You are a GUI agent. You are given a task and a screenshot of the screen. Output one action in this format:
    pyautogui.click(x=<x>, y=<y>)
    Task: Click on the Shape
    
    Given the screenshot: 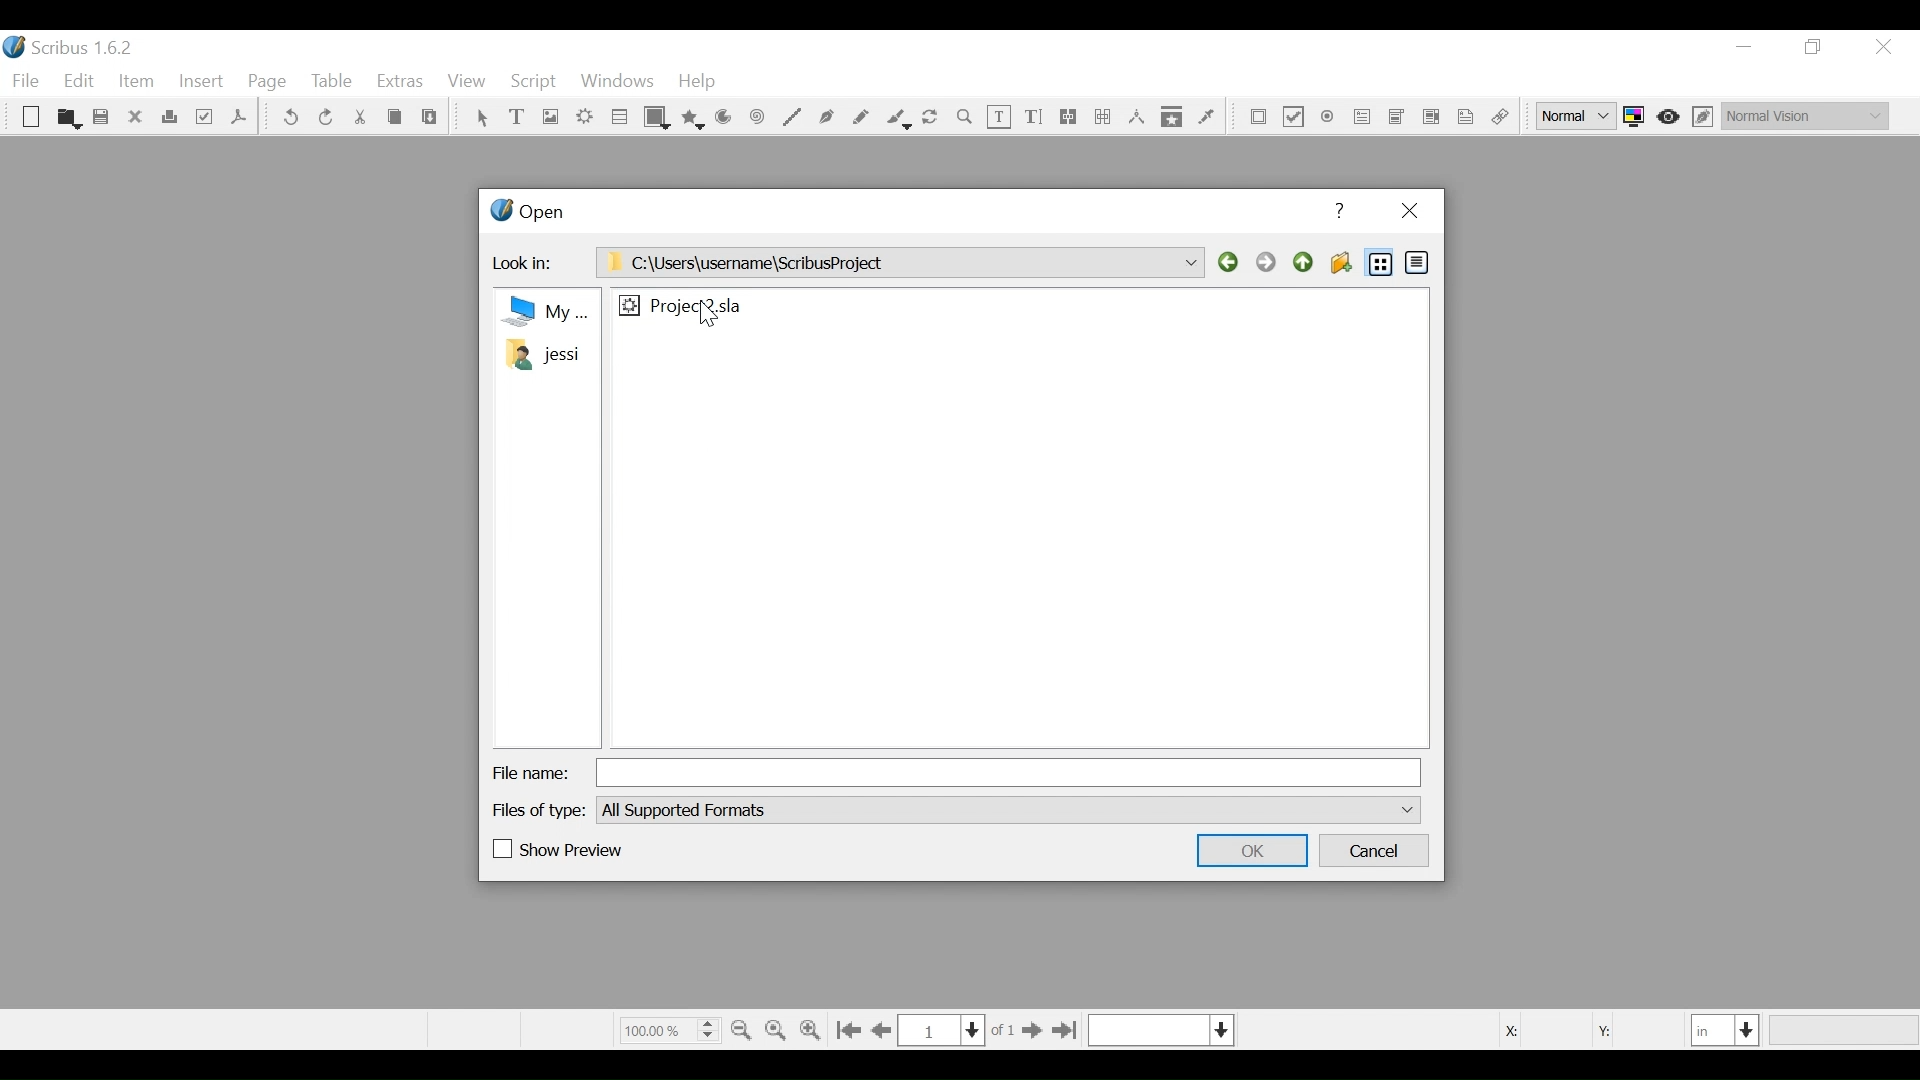 What is the action you would take?
    pyautogui.click(x=658, y=118)
    